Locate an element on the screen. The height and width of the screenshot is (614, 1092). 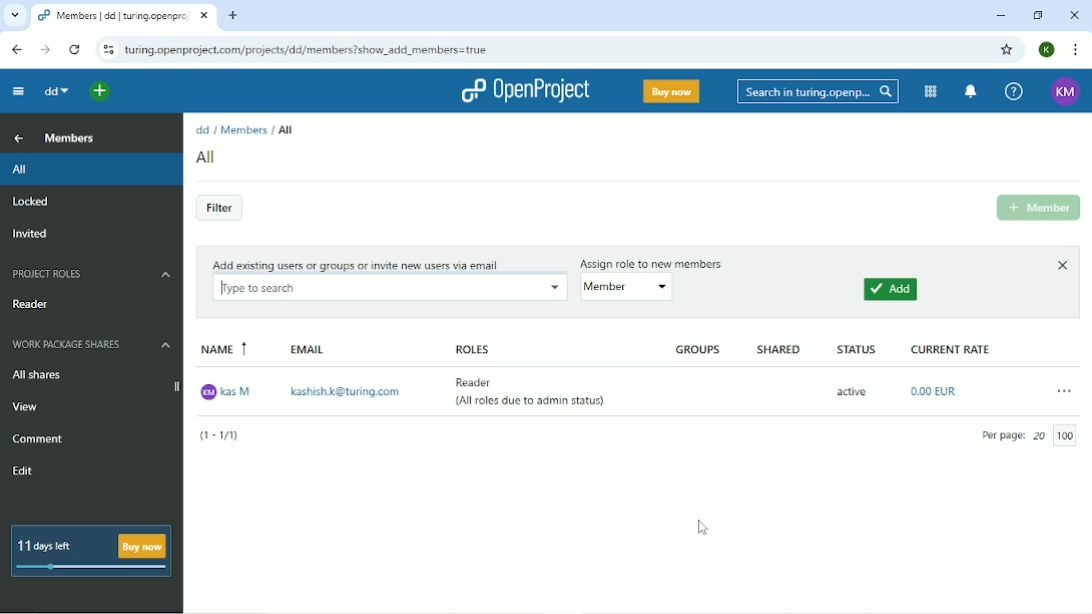
Cursor is located at coordinates (702, 528).